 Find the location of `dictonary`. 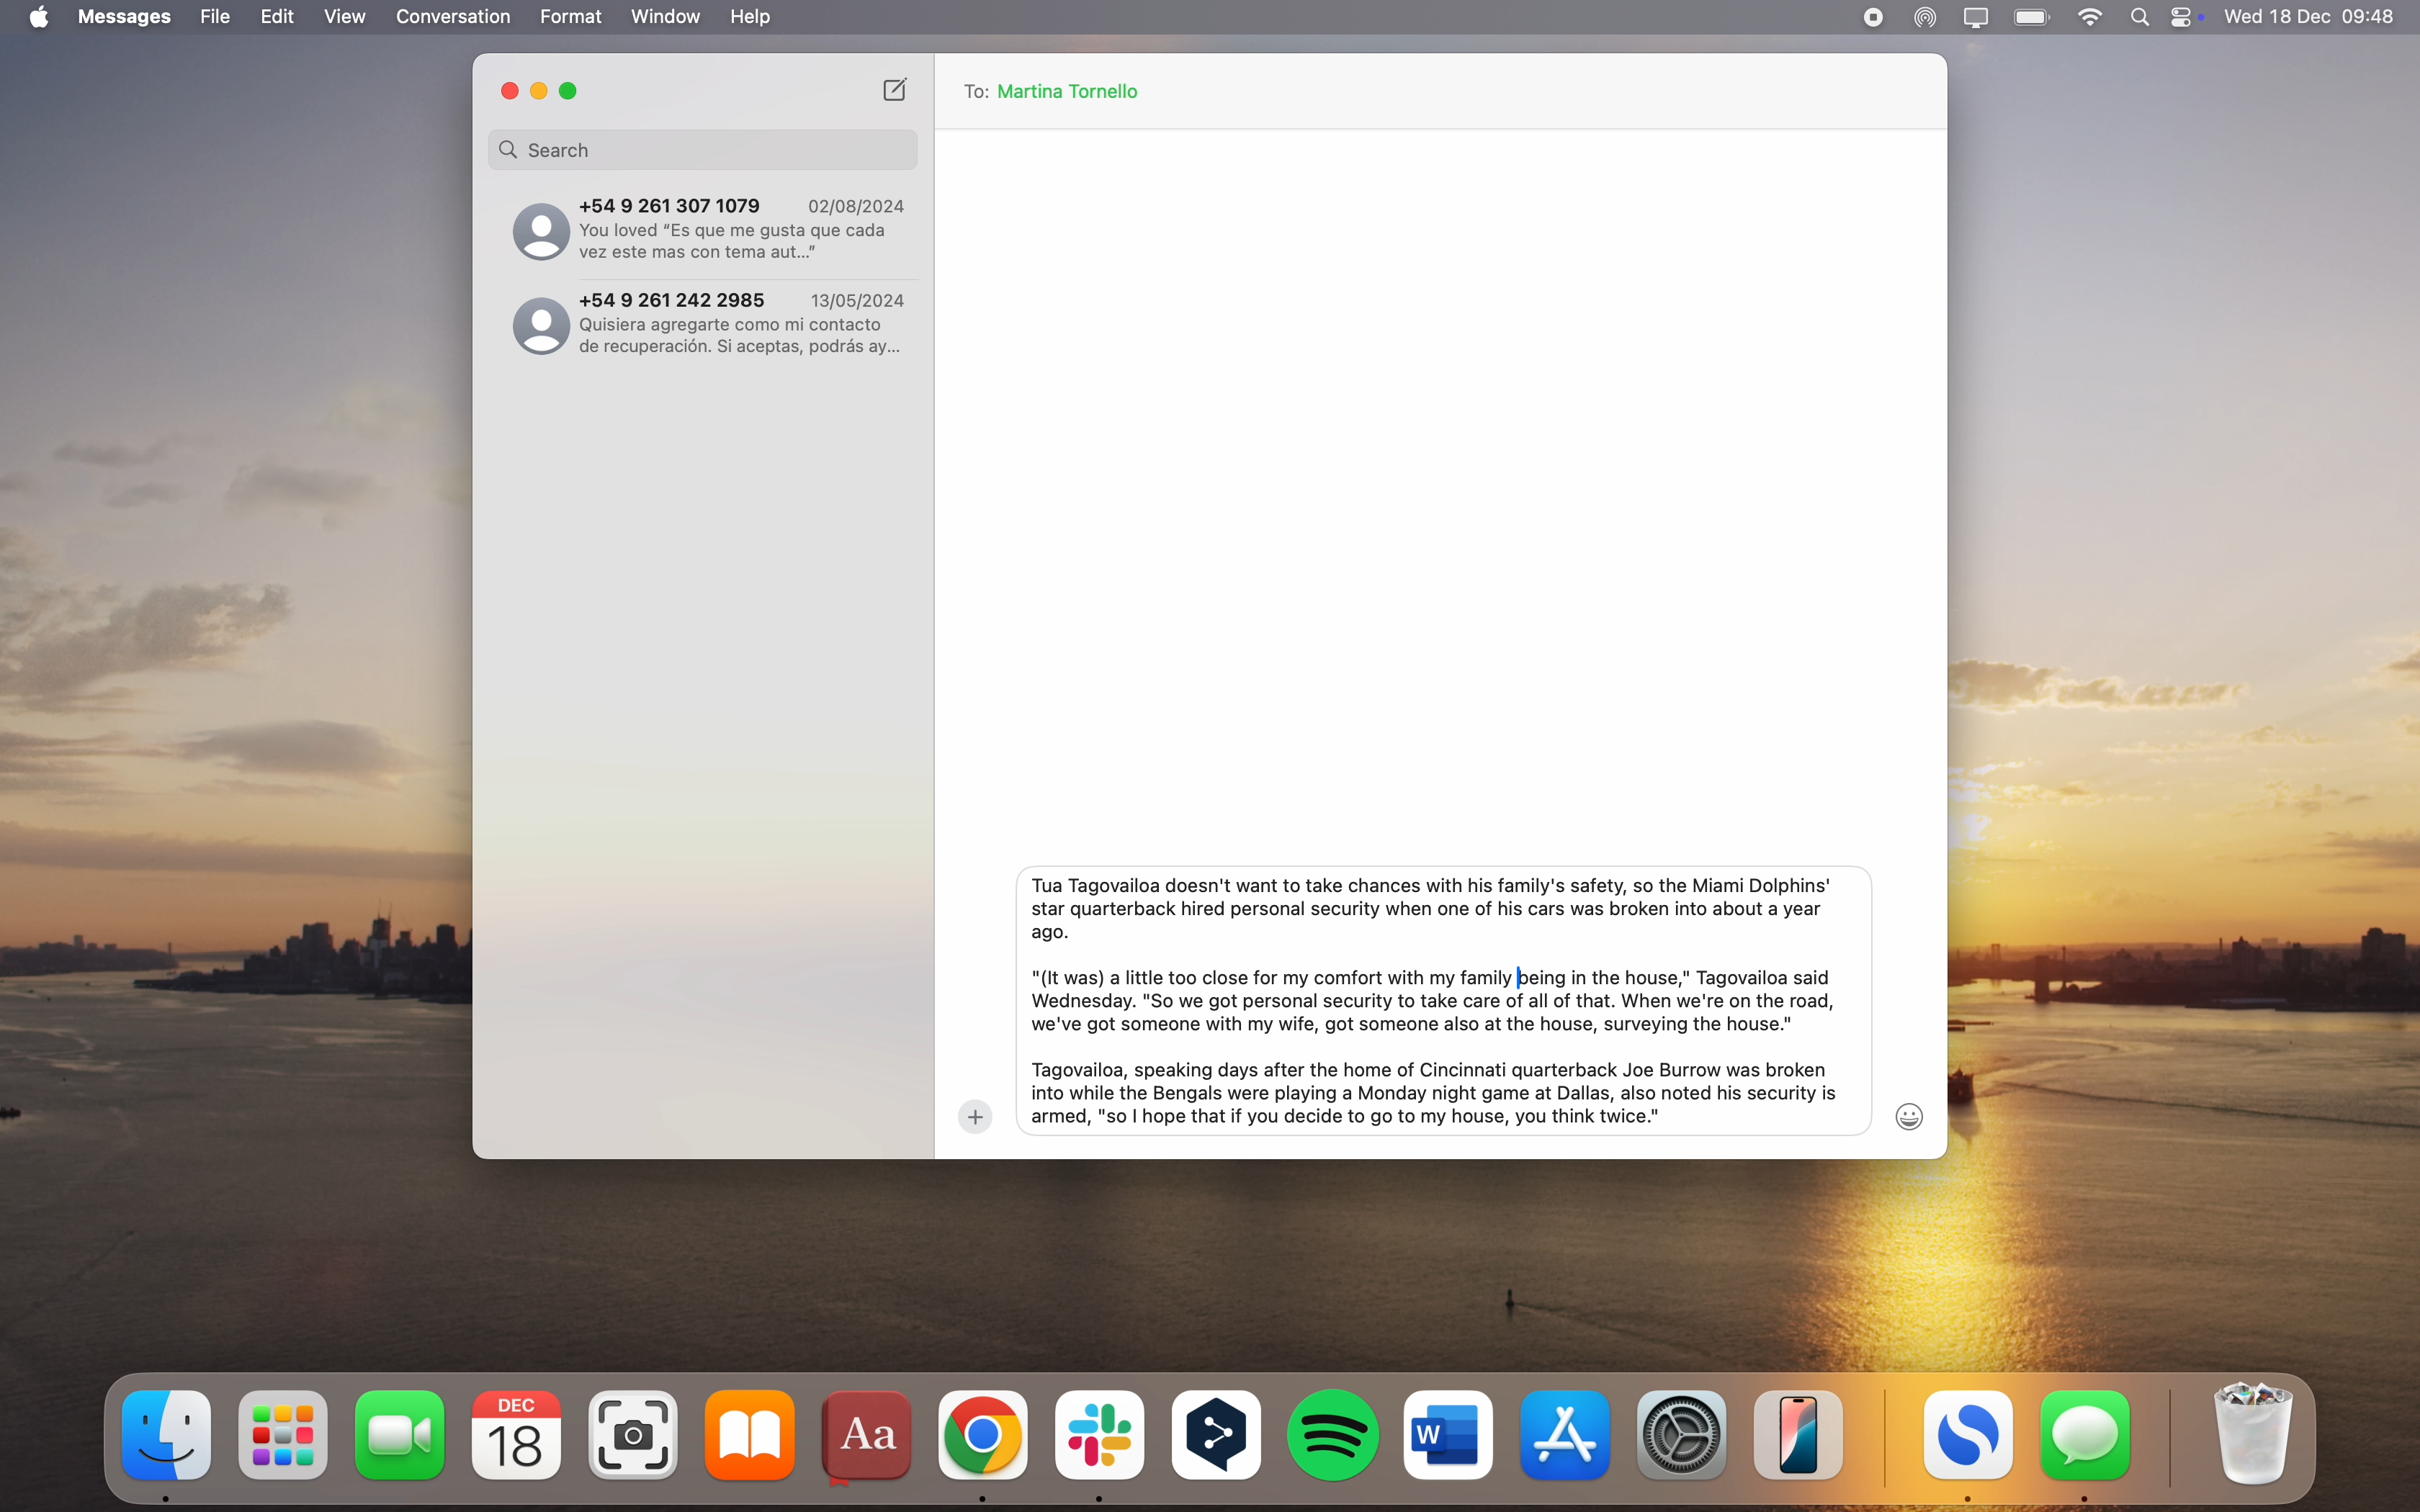

dictonary is located at coordinates (870, 1440).